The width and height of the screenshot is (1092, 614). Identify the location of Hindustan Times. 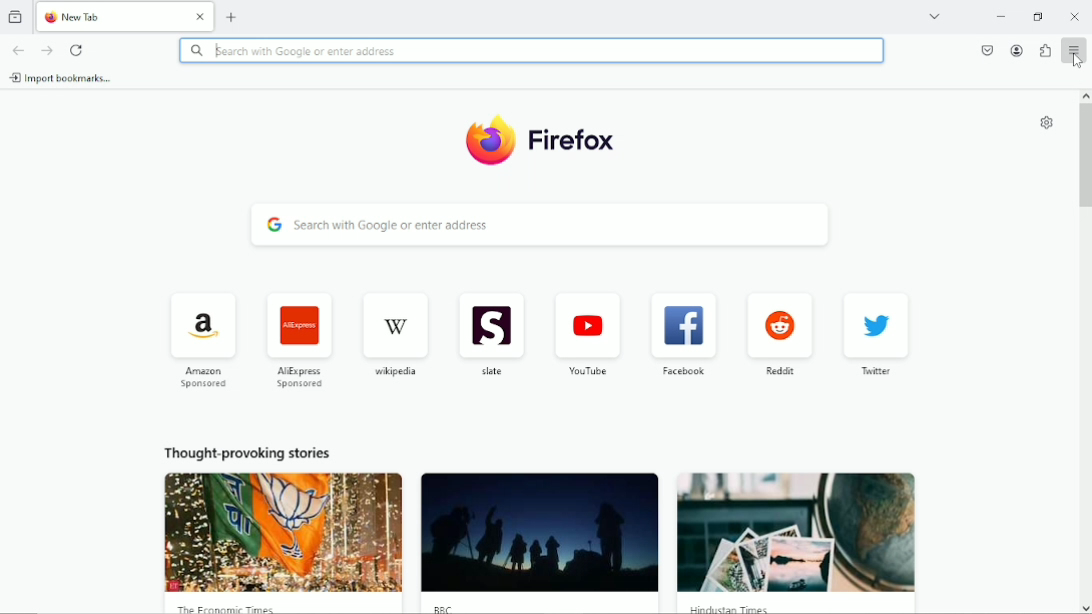
(727, 608).